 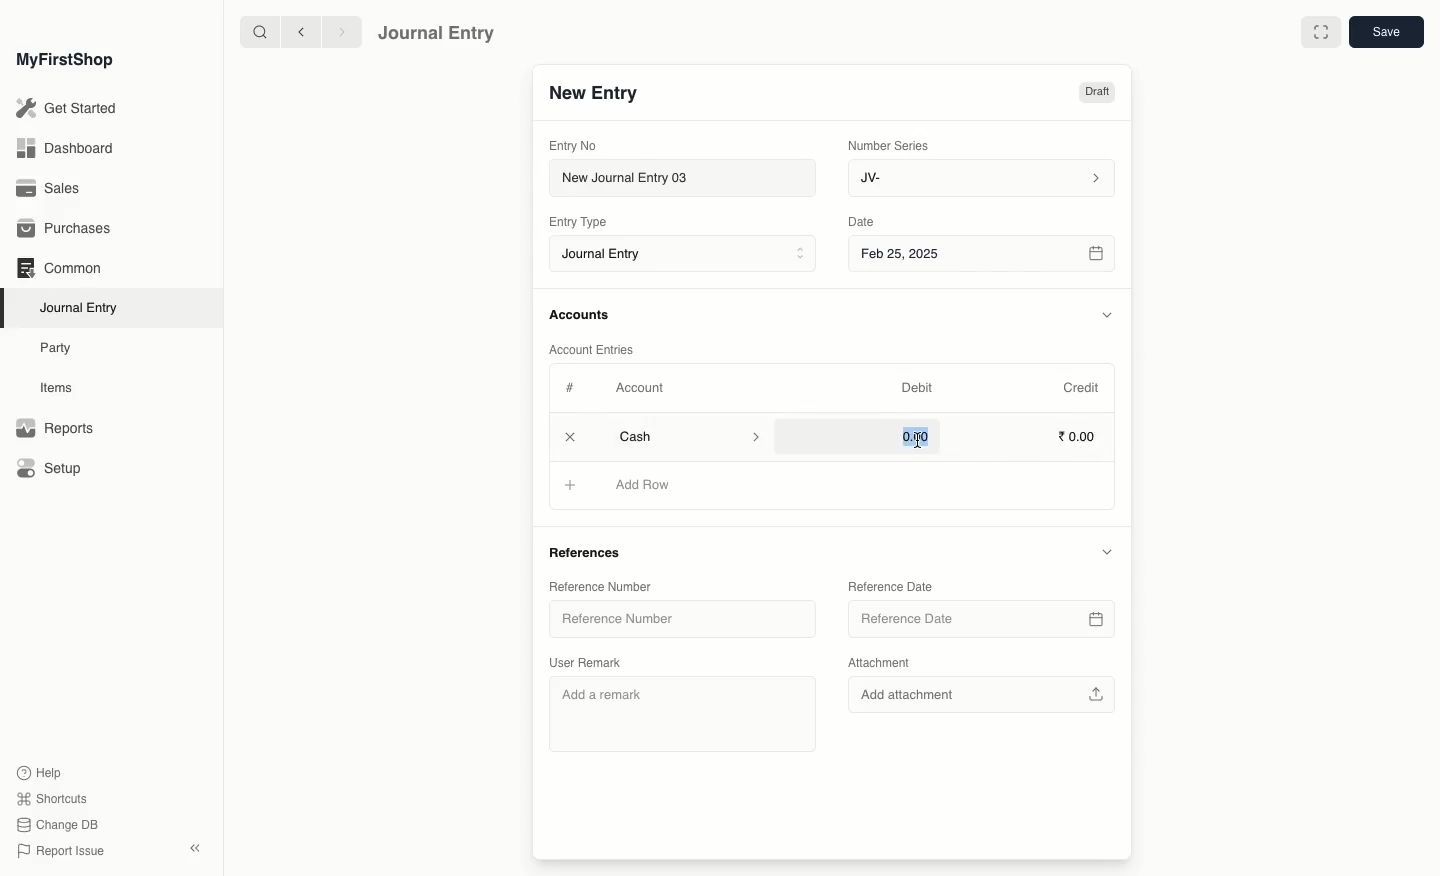 I want to click on Reference Date, so click(x=981, y=618).